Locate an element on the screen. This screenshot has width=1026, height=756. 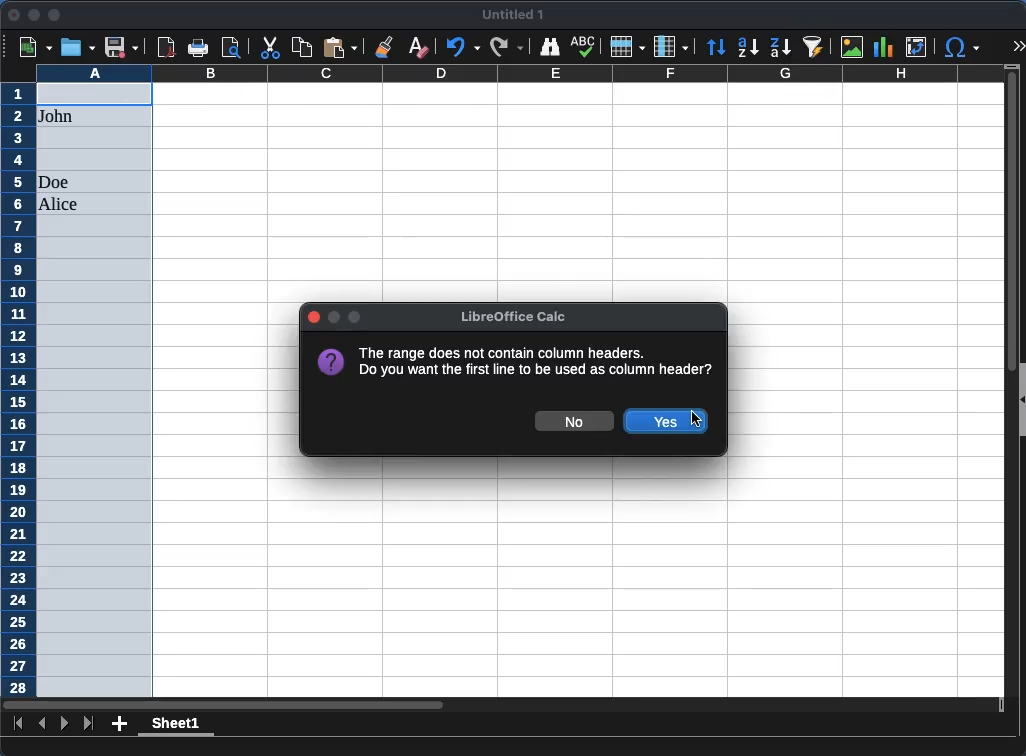
minimize is located at coordinates (33, 15).